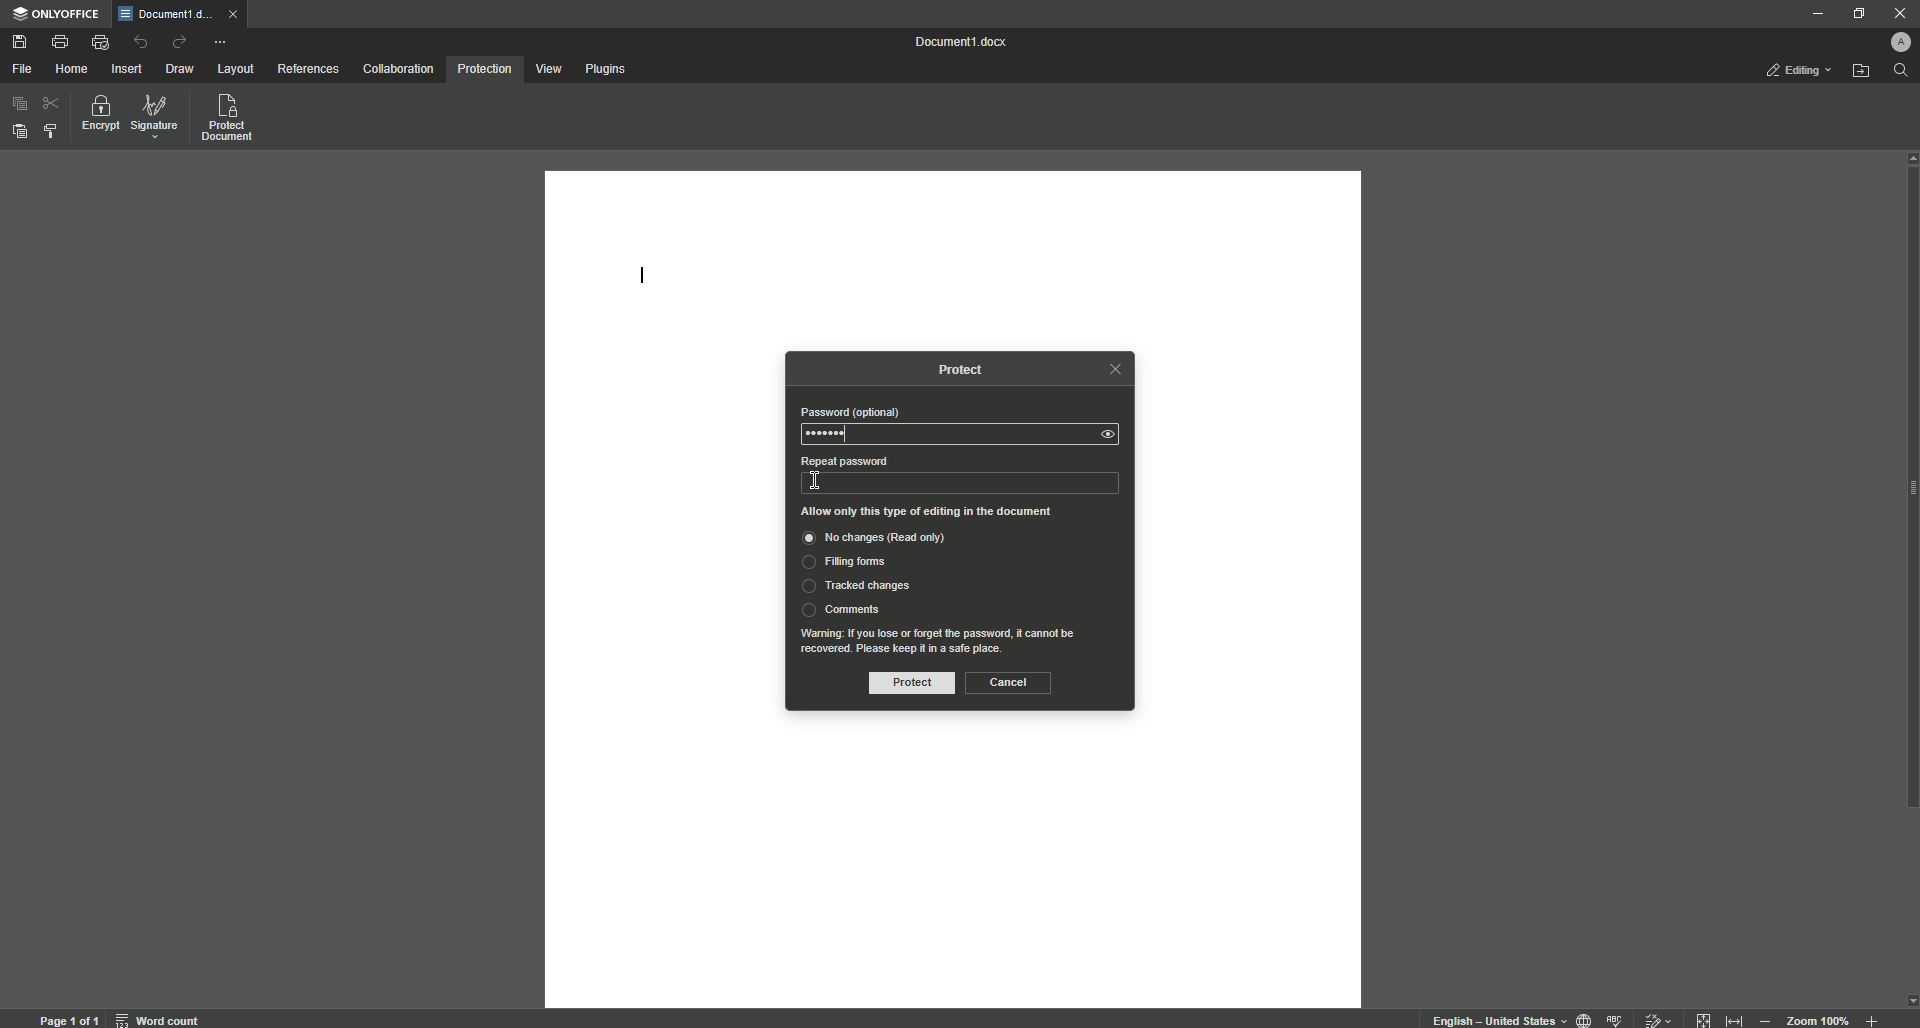 Image resolution: width=1920 pixels, height=1028 pixels. Describe the element at coordinates (21, 69) in the screenshot. I see `File` at that location.